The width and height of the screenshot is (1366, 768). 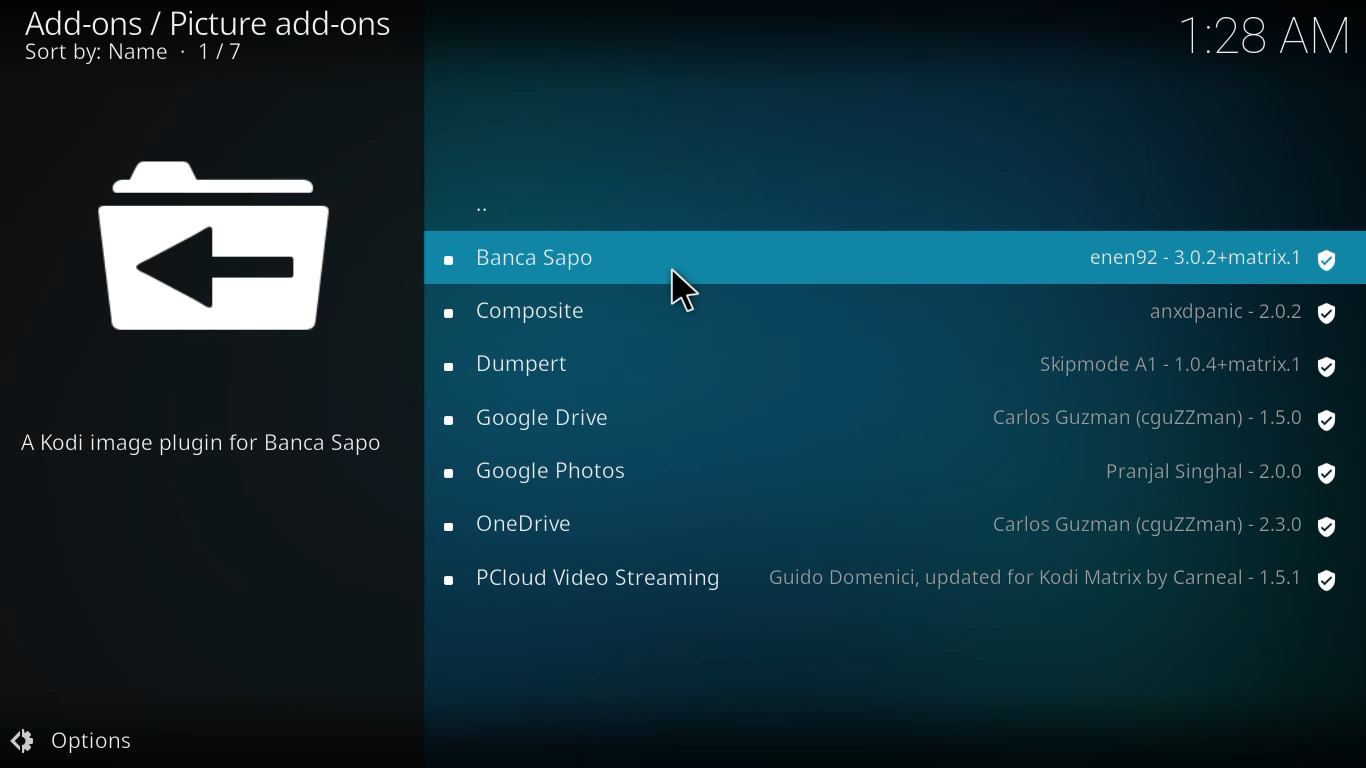 I want to click on pcloud, so click(x=580, y=579).